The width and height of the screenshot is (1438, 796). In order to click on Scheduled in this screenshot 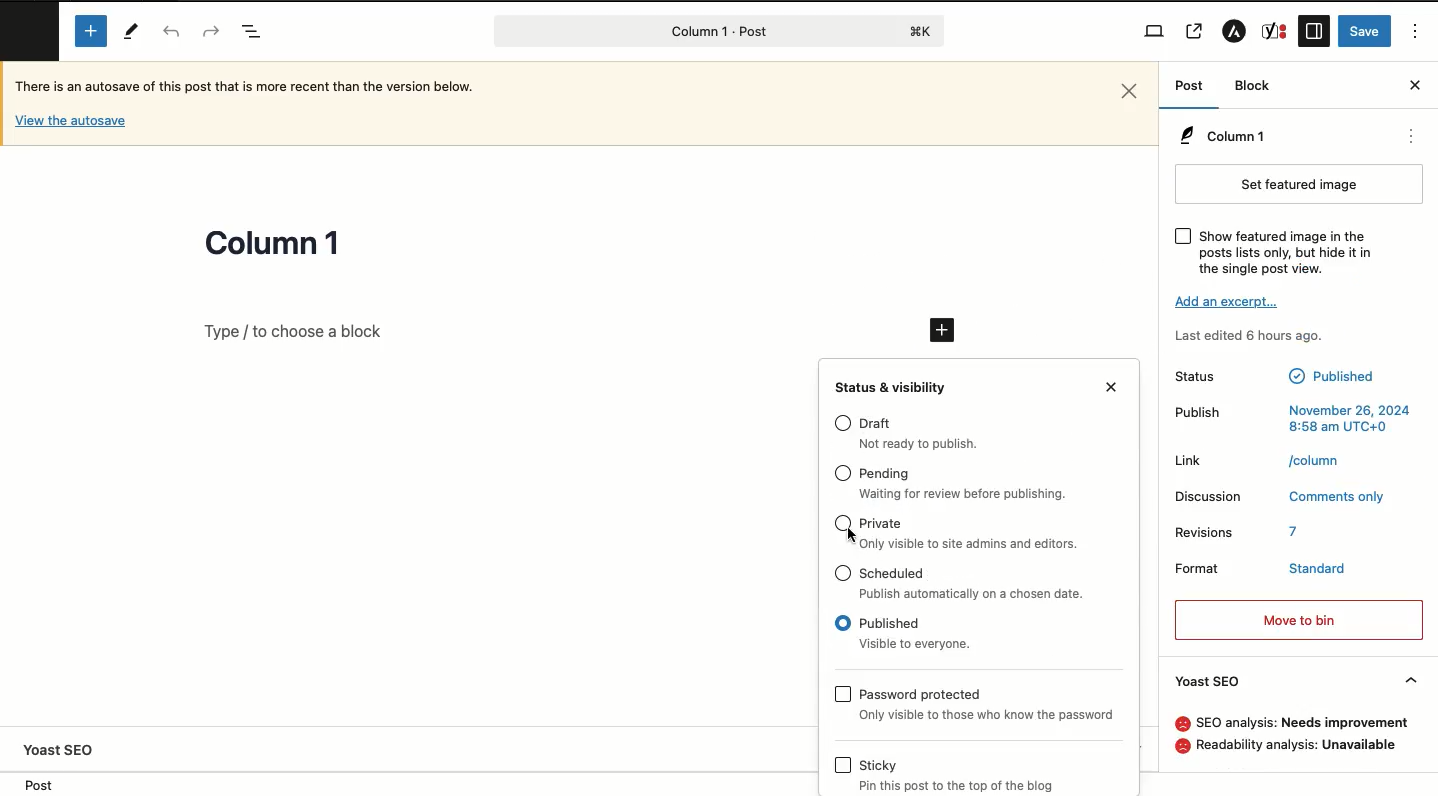, I will do `click(894, 572)`.